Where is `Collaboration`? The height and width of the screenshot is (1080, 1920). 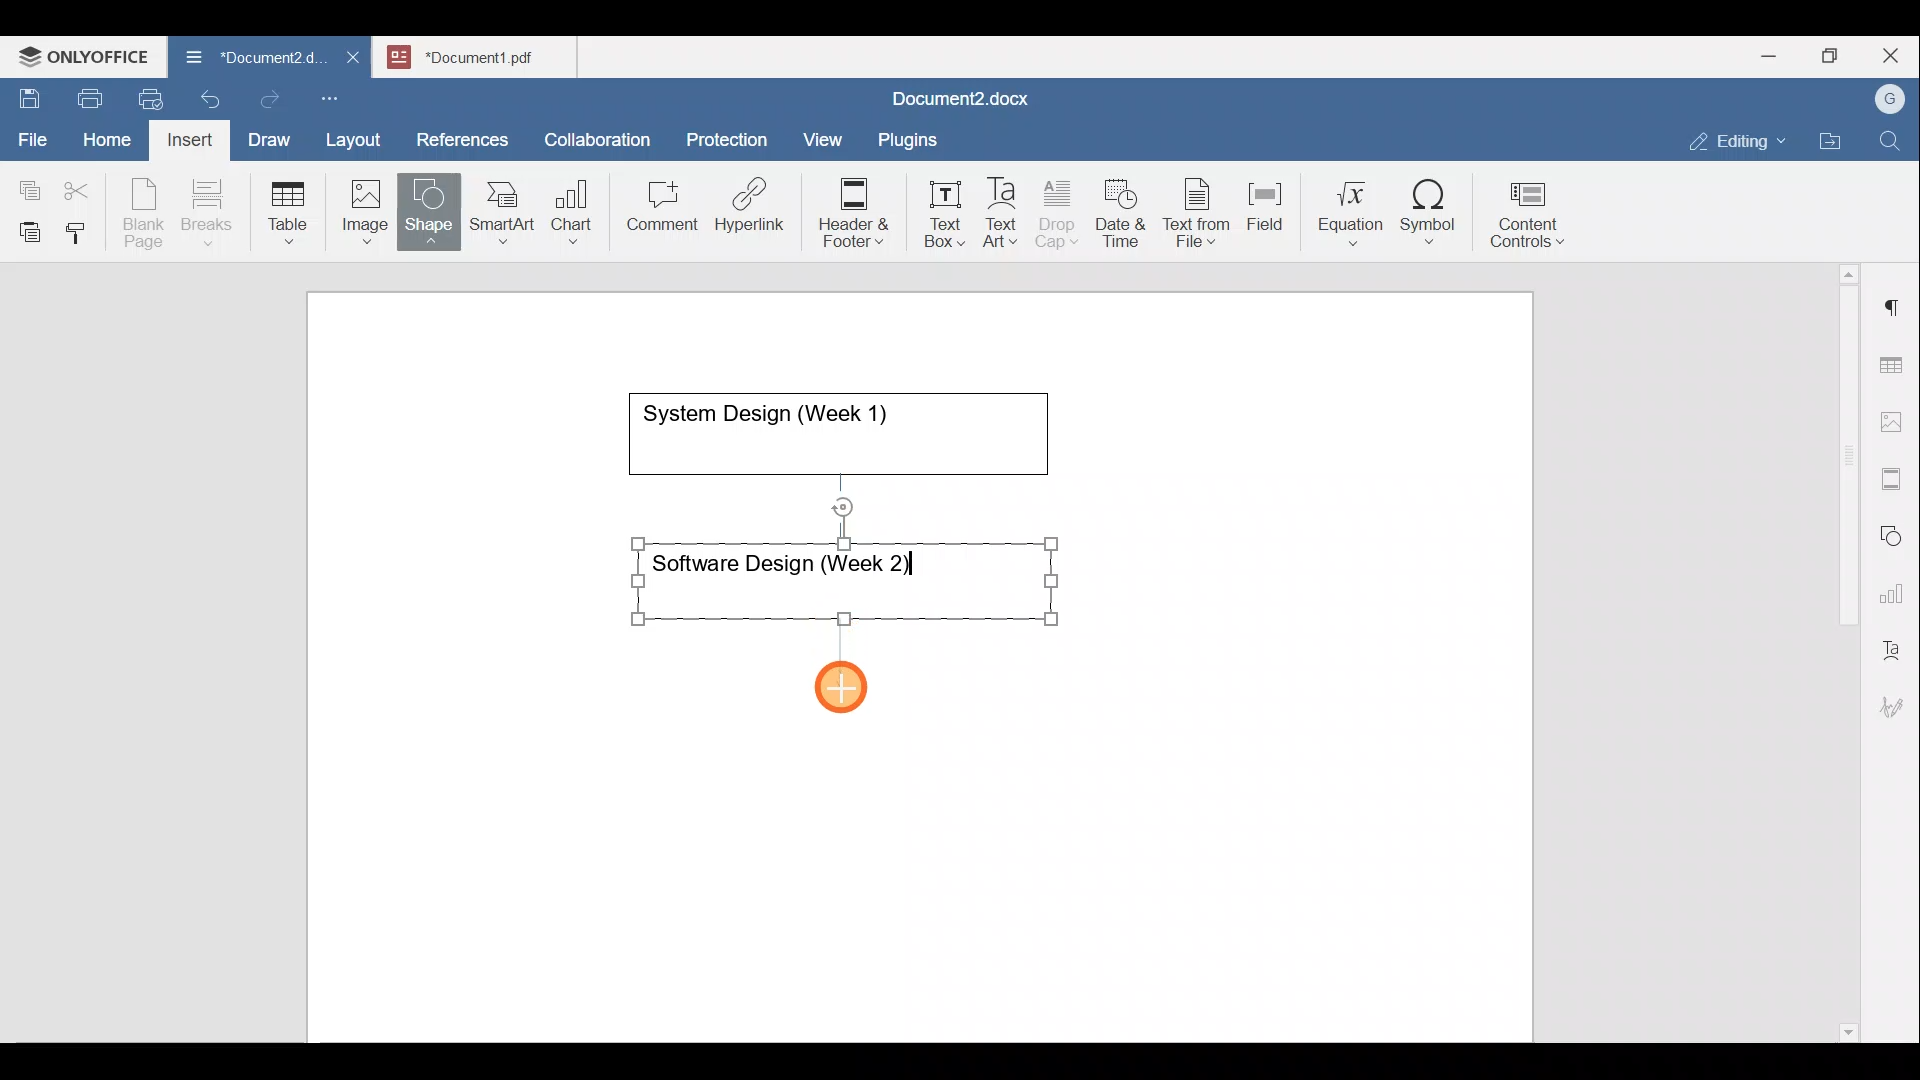
Collaboration is located at coordinates (594, 129).